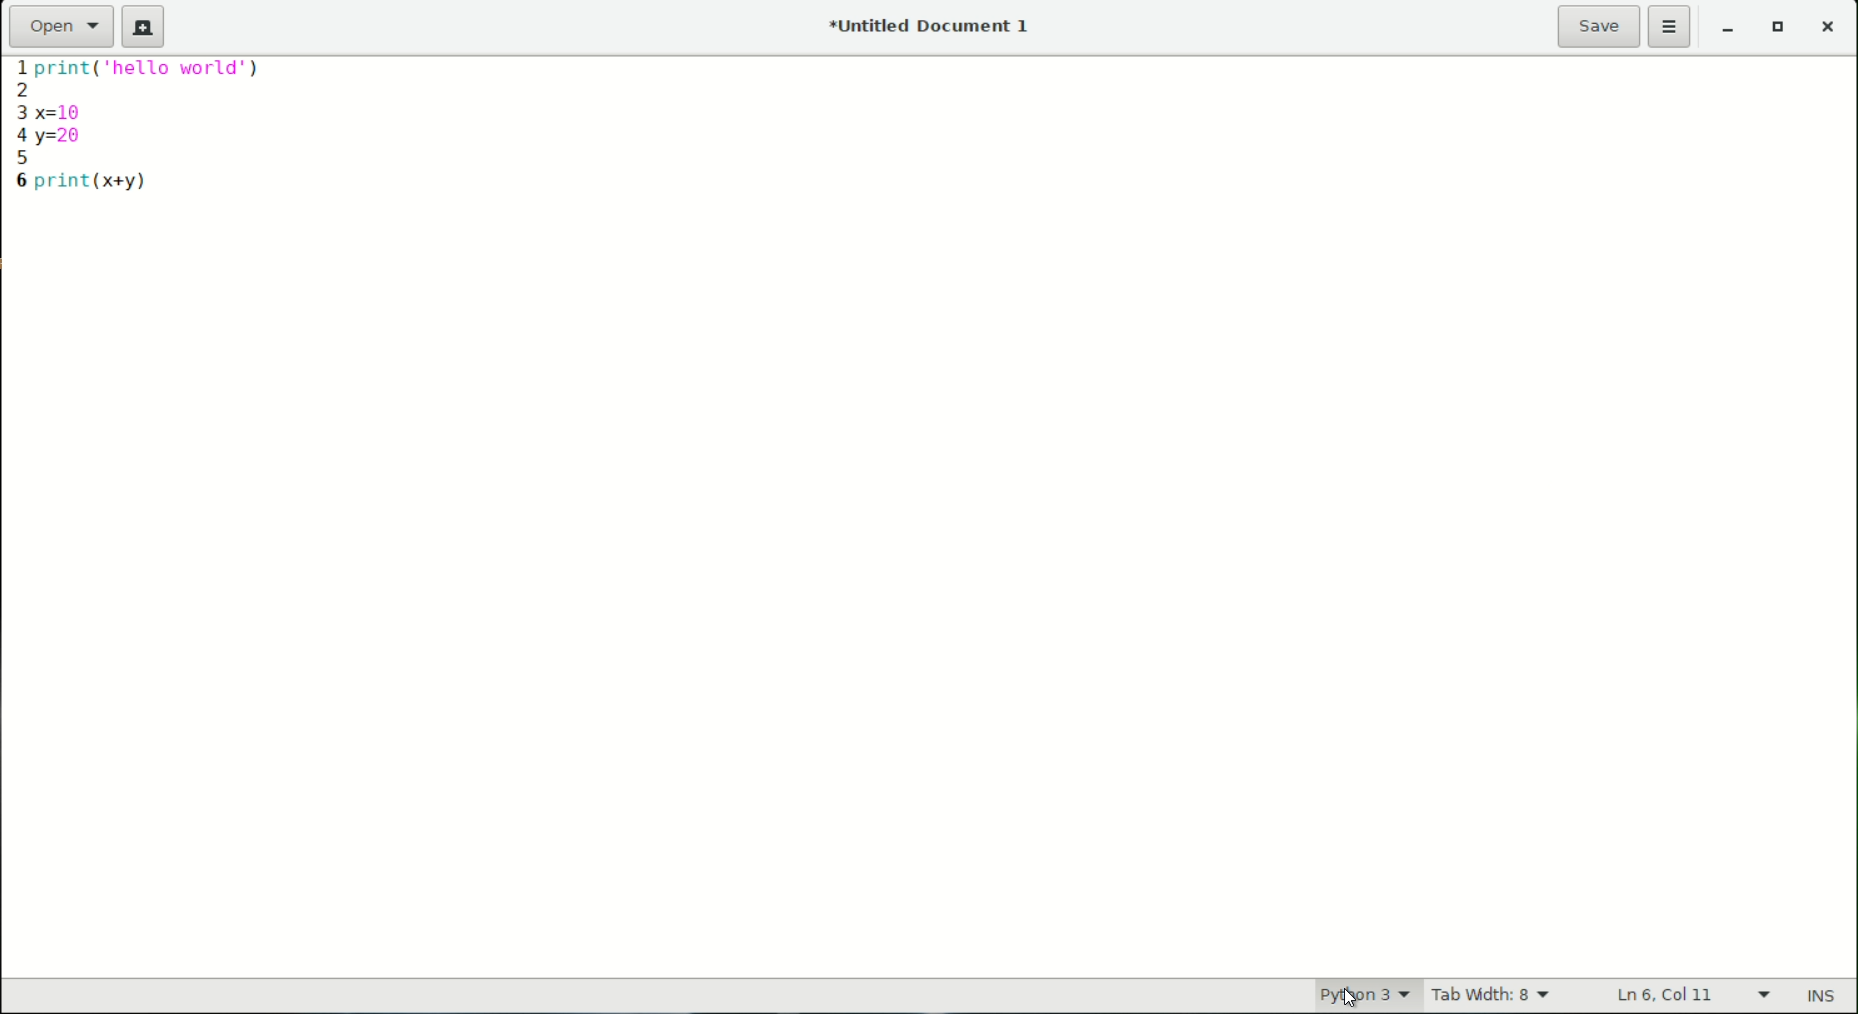 The width and height of the screenshot is (1858, 1014). What do you see at coordinates (62, 25) in the screenshot?
I see `open` at bounding box center [62, 25].